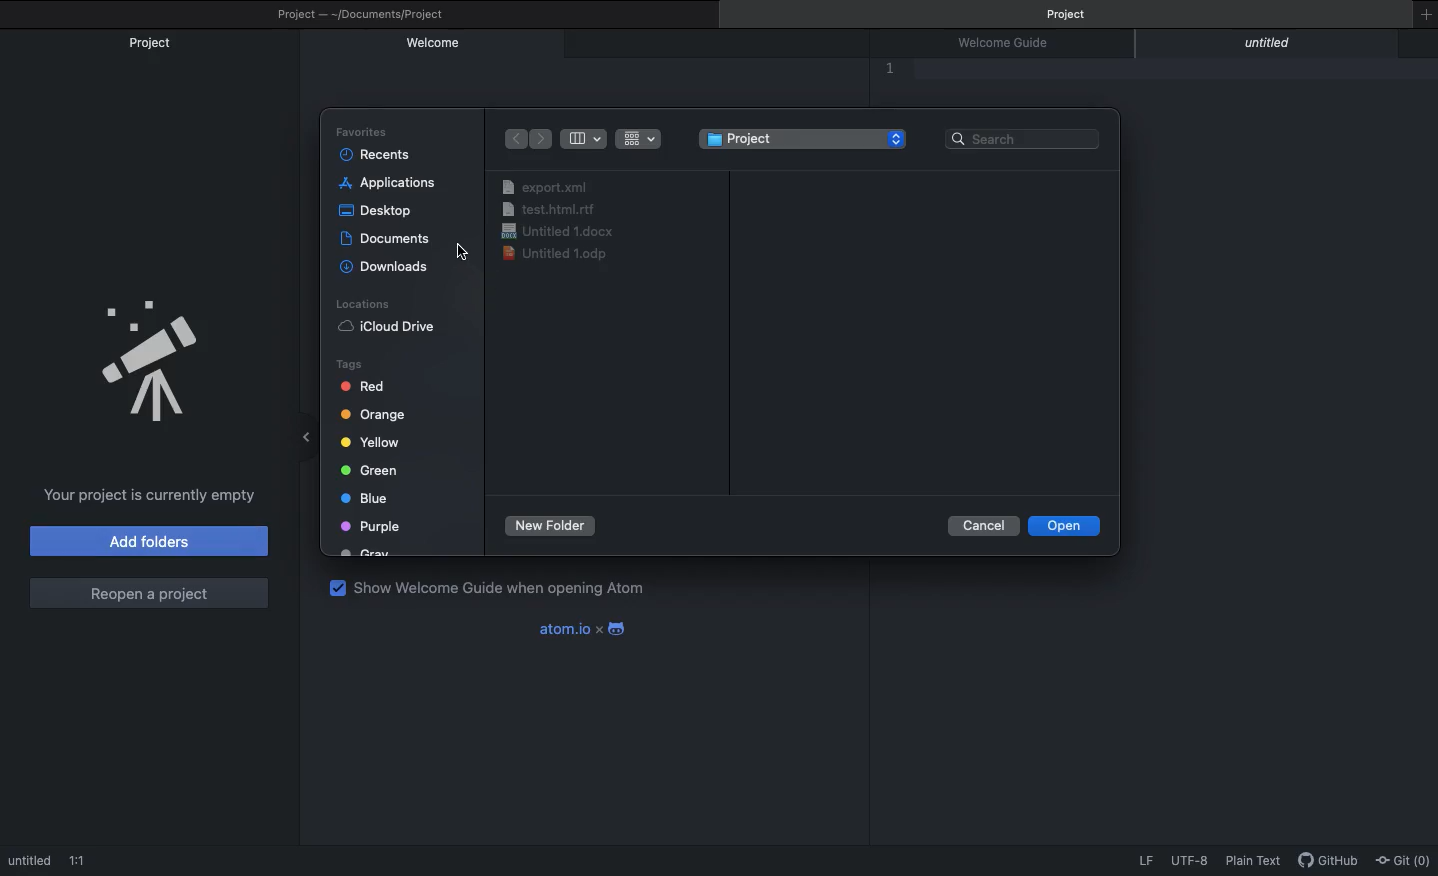  What do you see at coordinates (461, 247) in the screenshot?
I see `cursor` at bounding box center [461, 247].